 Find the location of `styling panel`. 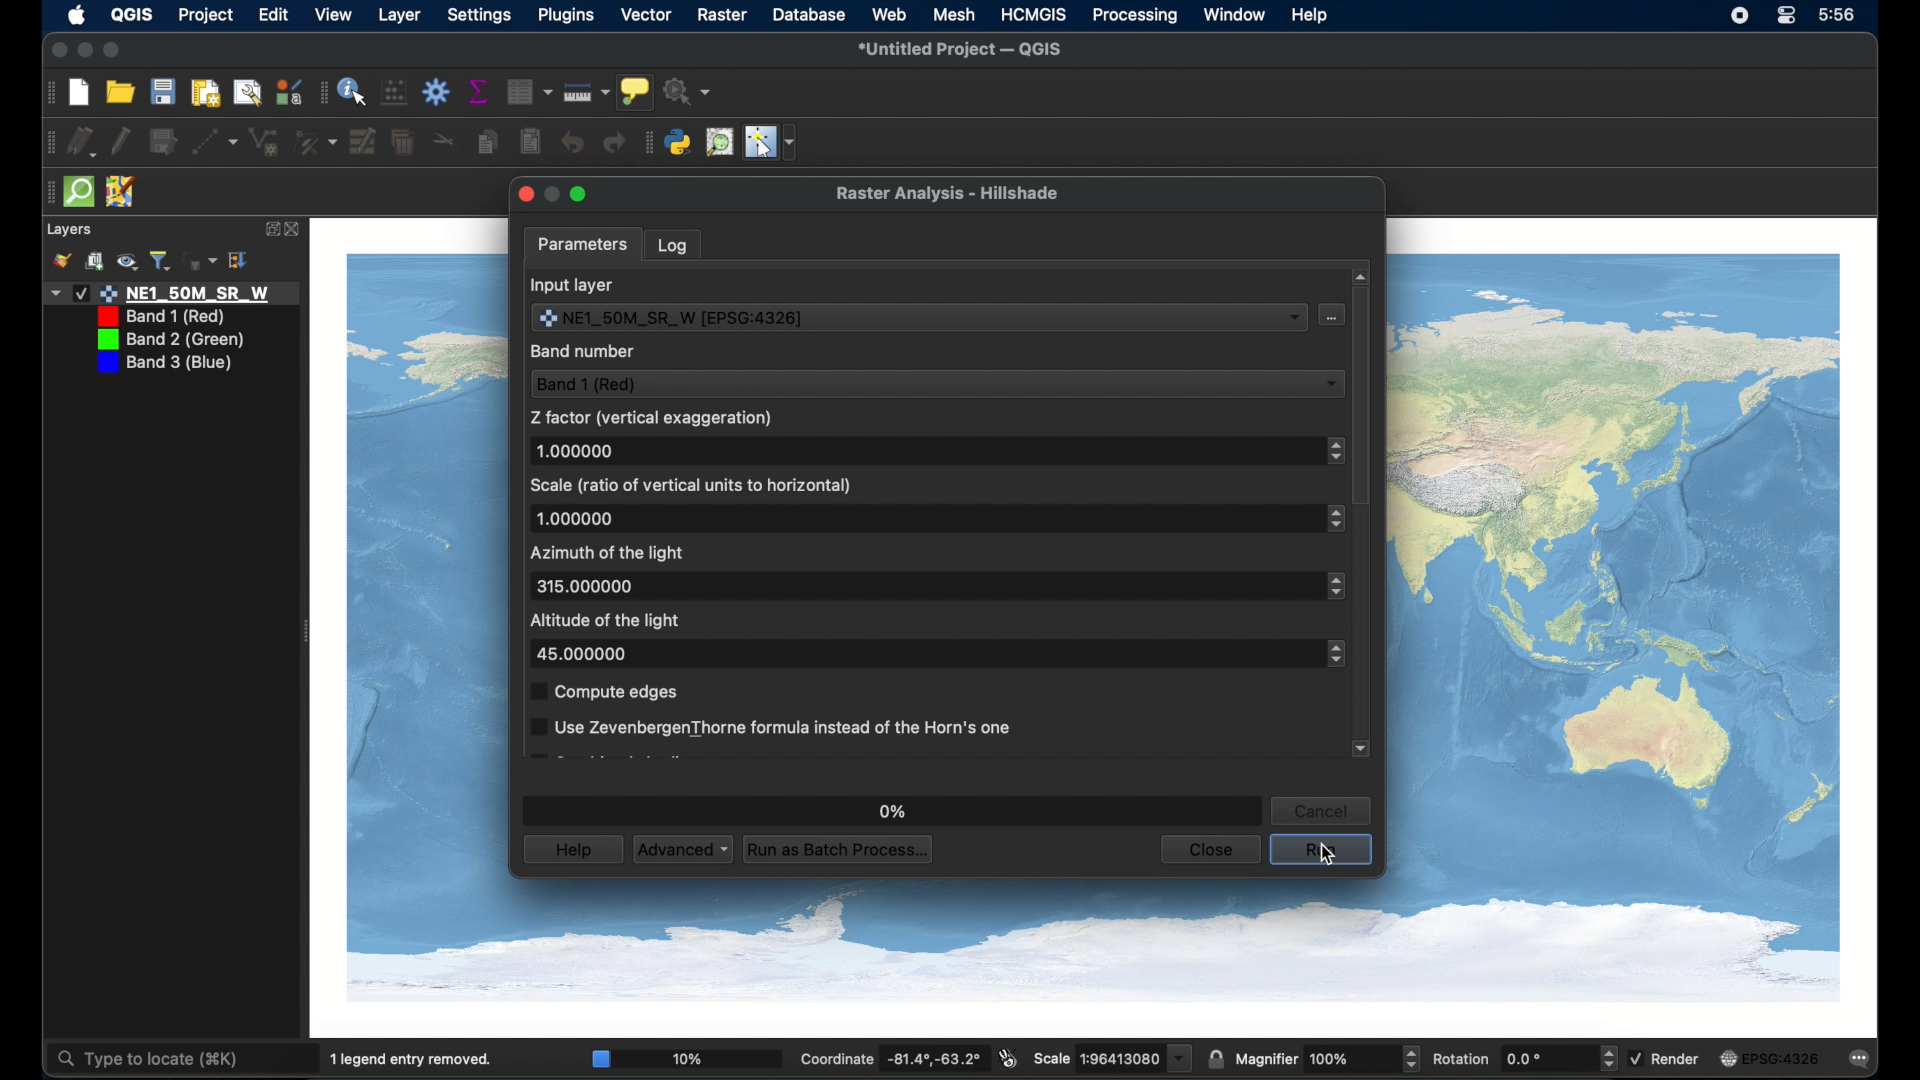

styling panel is located at coordinates (61, 262).